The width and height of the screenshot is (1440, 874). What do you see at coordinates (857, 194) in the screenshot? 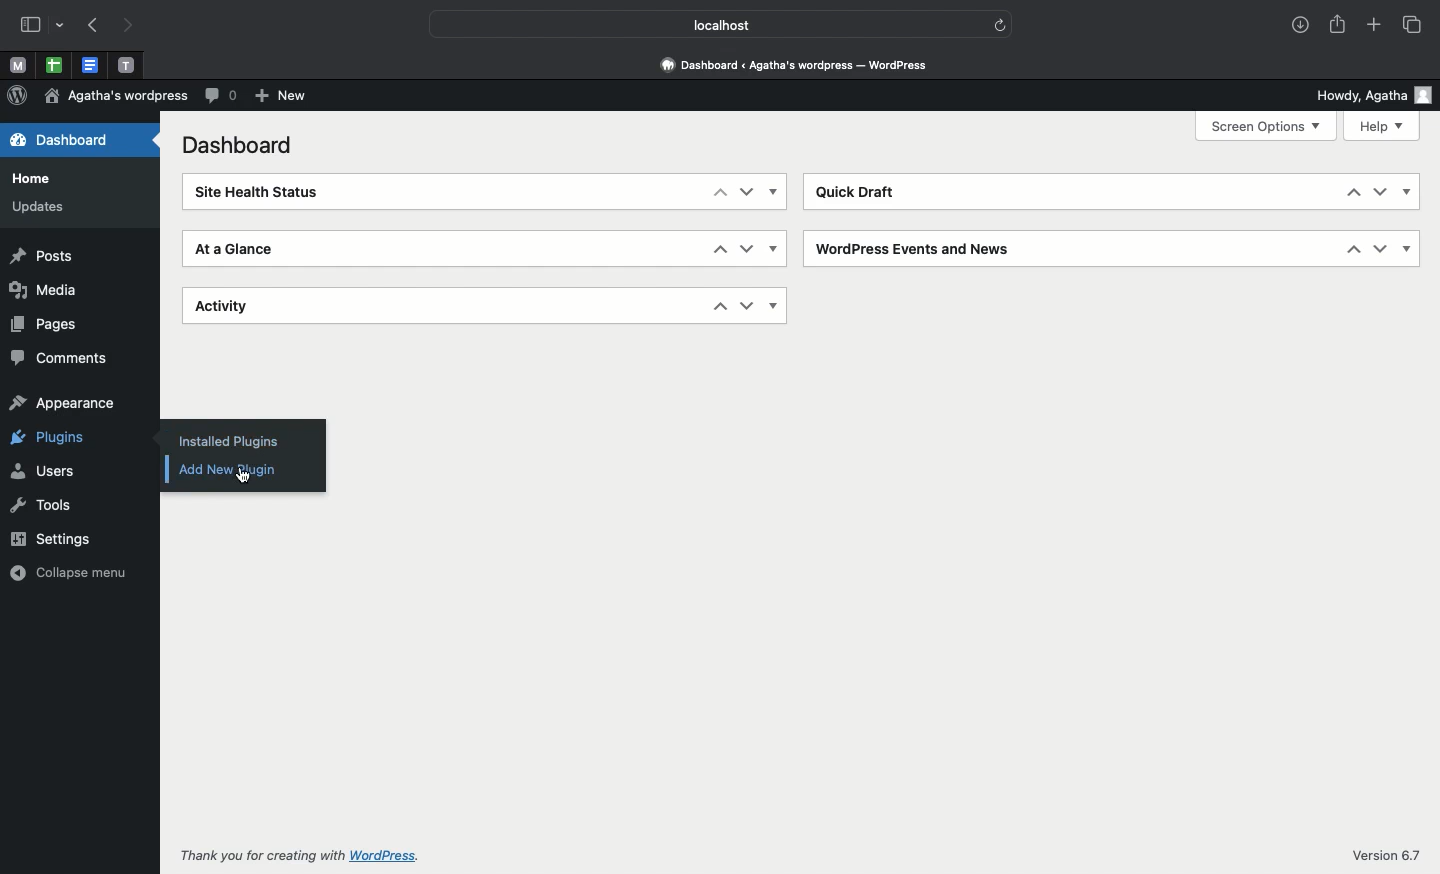
I see `Quick draft` at bounding box center [857, 194].